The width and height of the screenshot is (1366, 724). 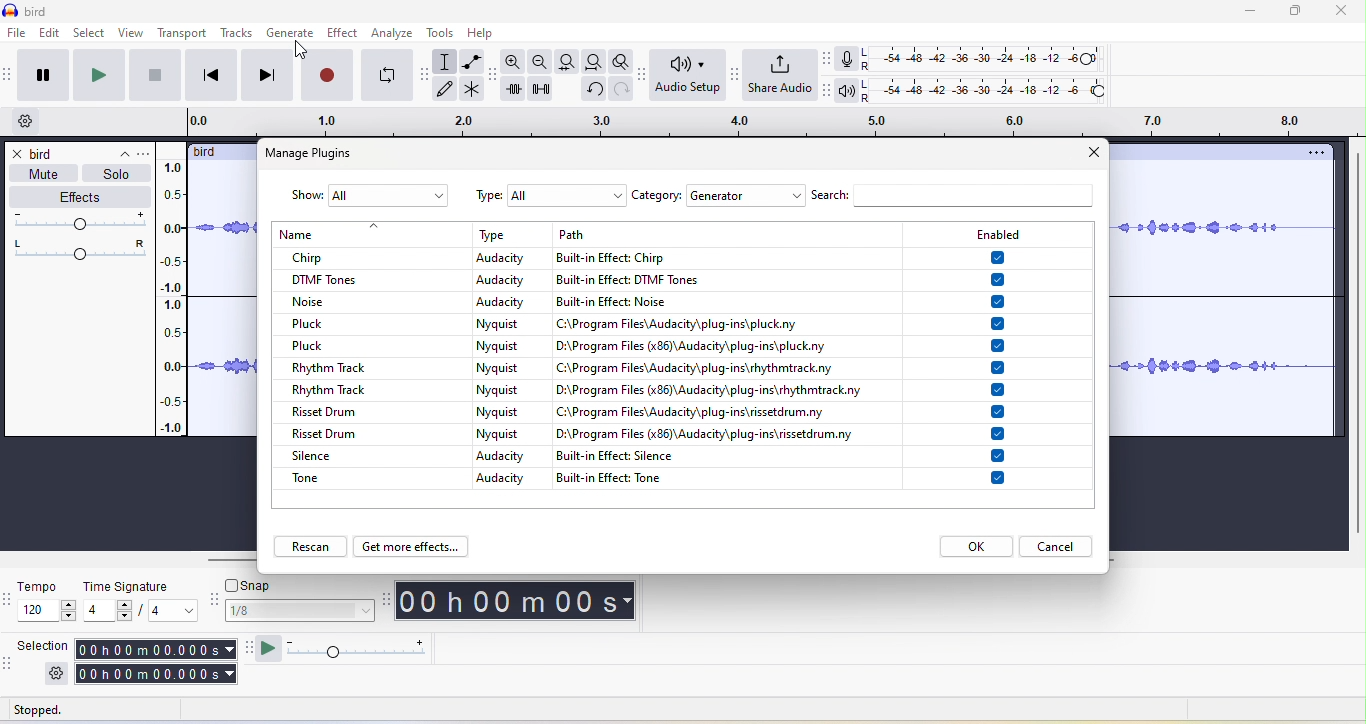 I want to click on timer, so click(x=522, y=601).